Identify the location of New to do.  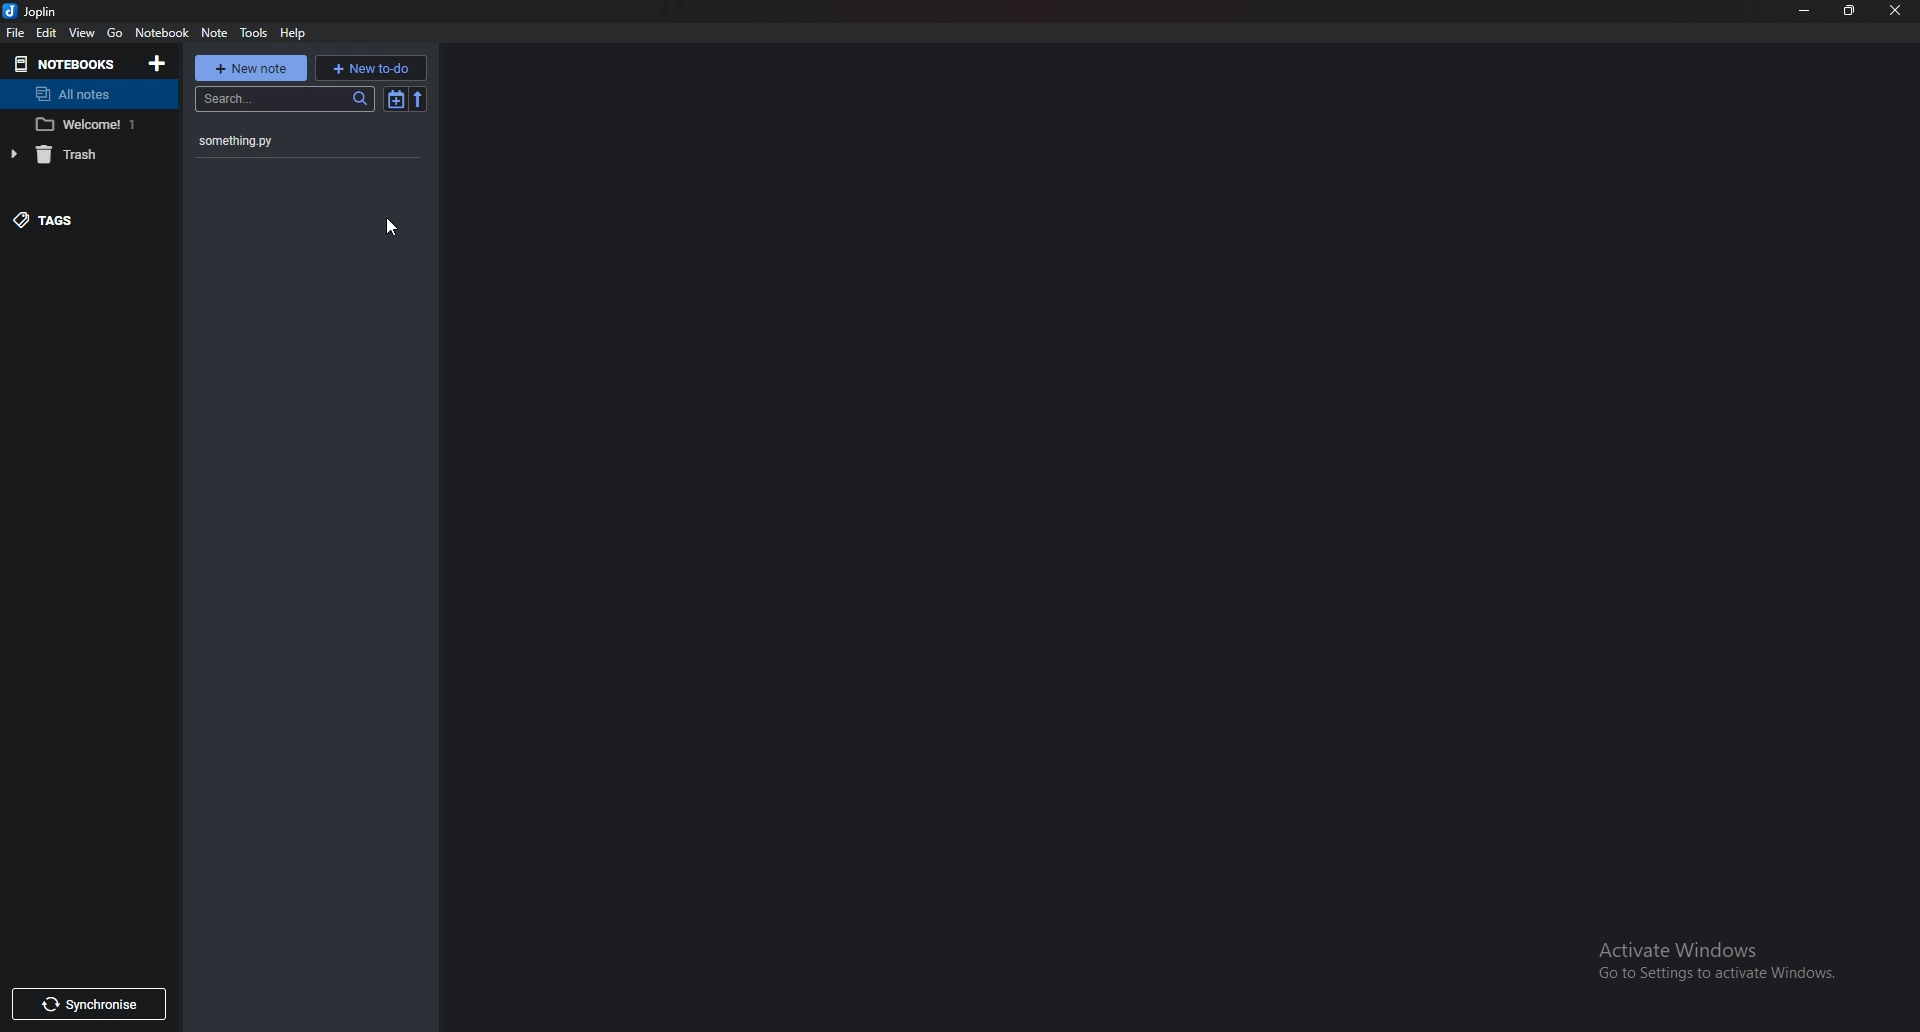
(370, 69).